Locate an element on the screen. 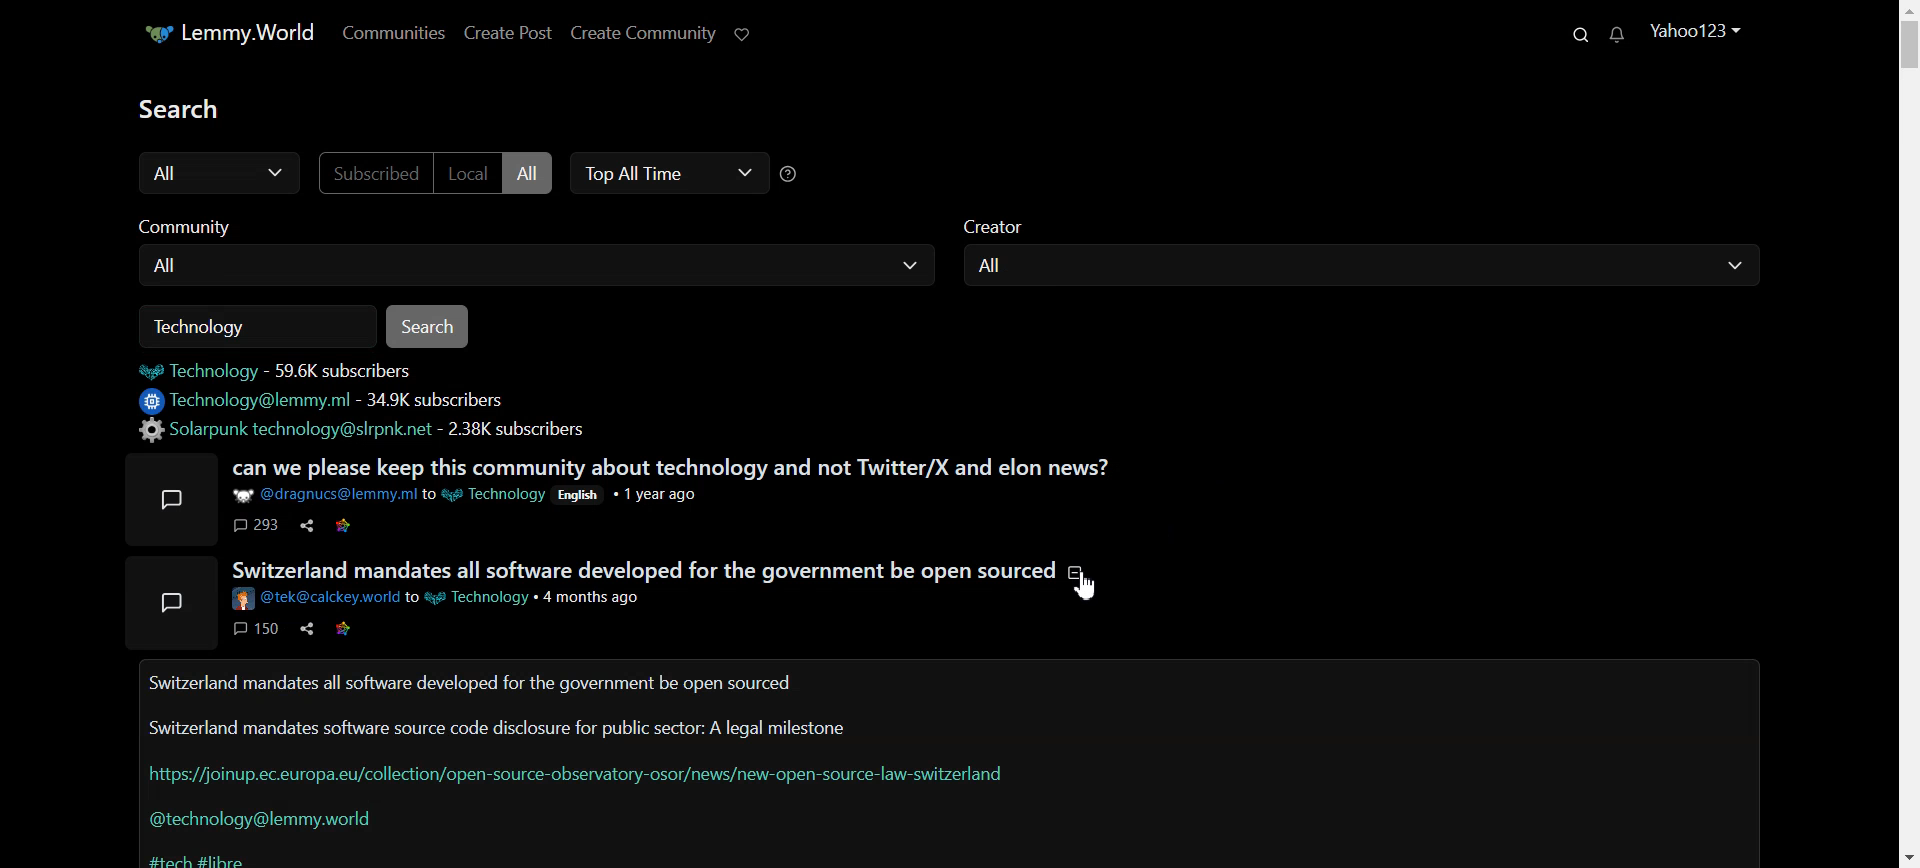  @dragnucs@lemmy.ml to &@ Technology English + 1 year ago is located at coordinates (484, 494).